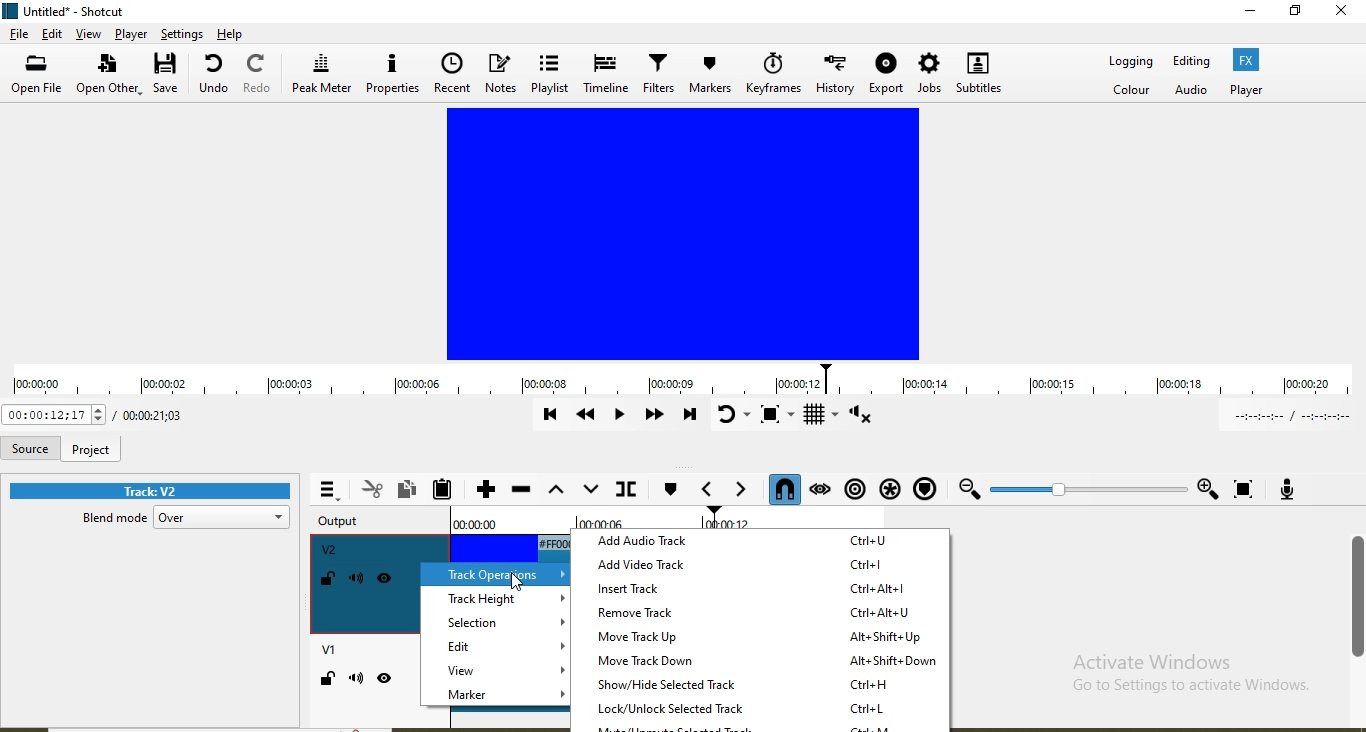 Image resolution: width=1366 pixels, height=732 pixels. Describe the element at coordinates (486, 489) in the screenshot. I see `Append` at that location.